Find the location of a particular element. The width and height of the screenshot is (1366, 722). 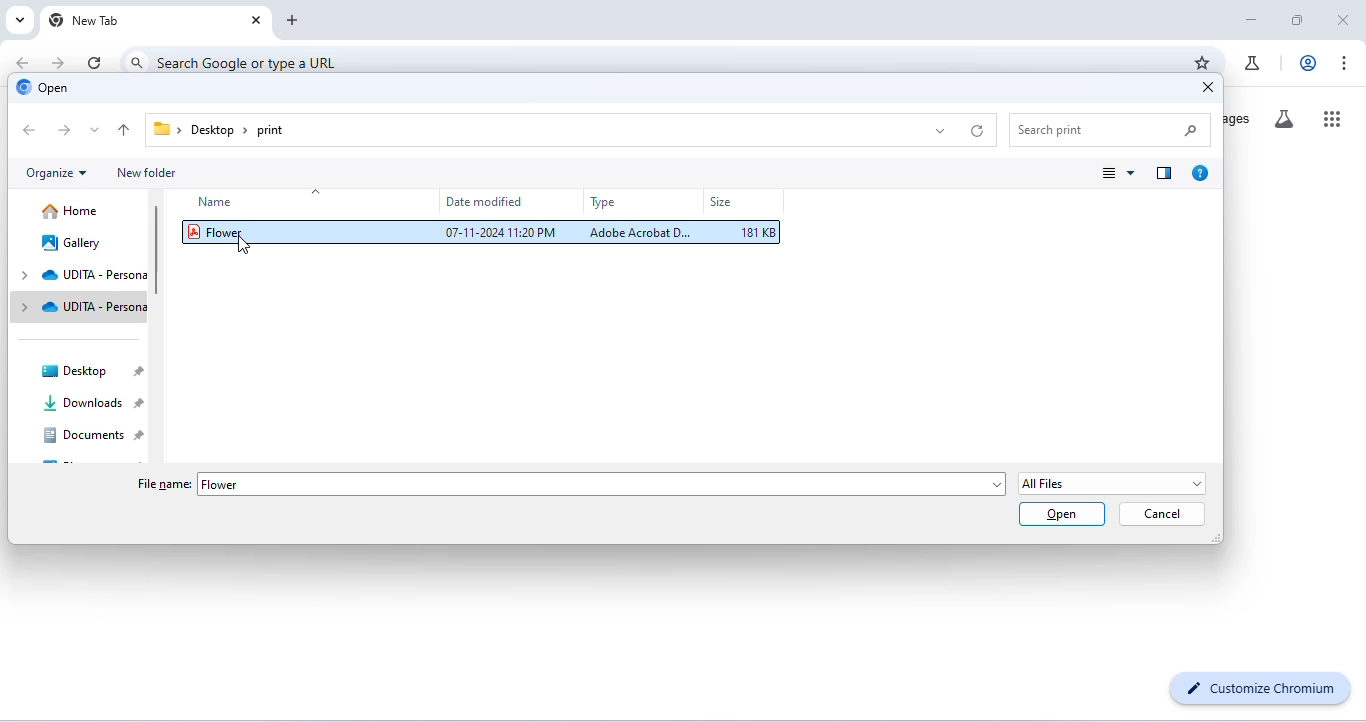

Flower is located at coordinates (603, 483).